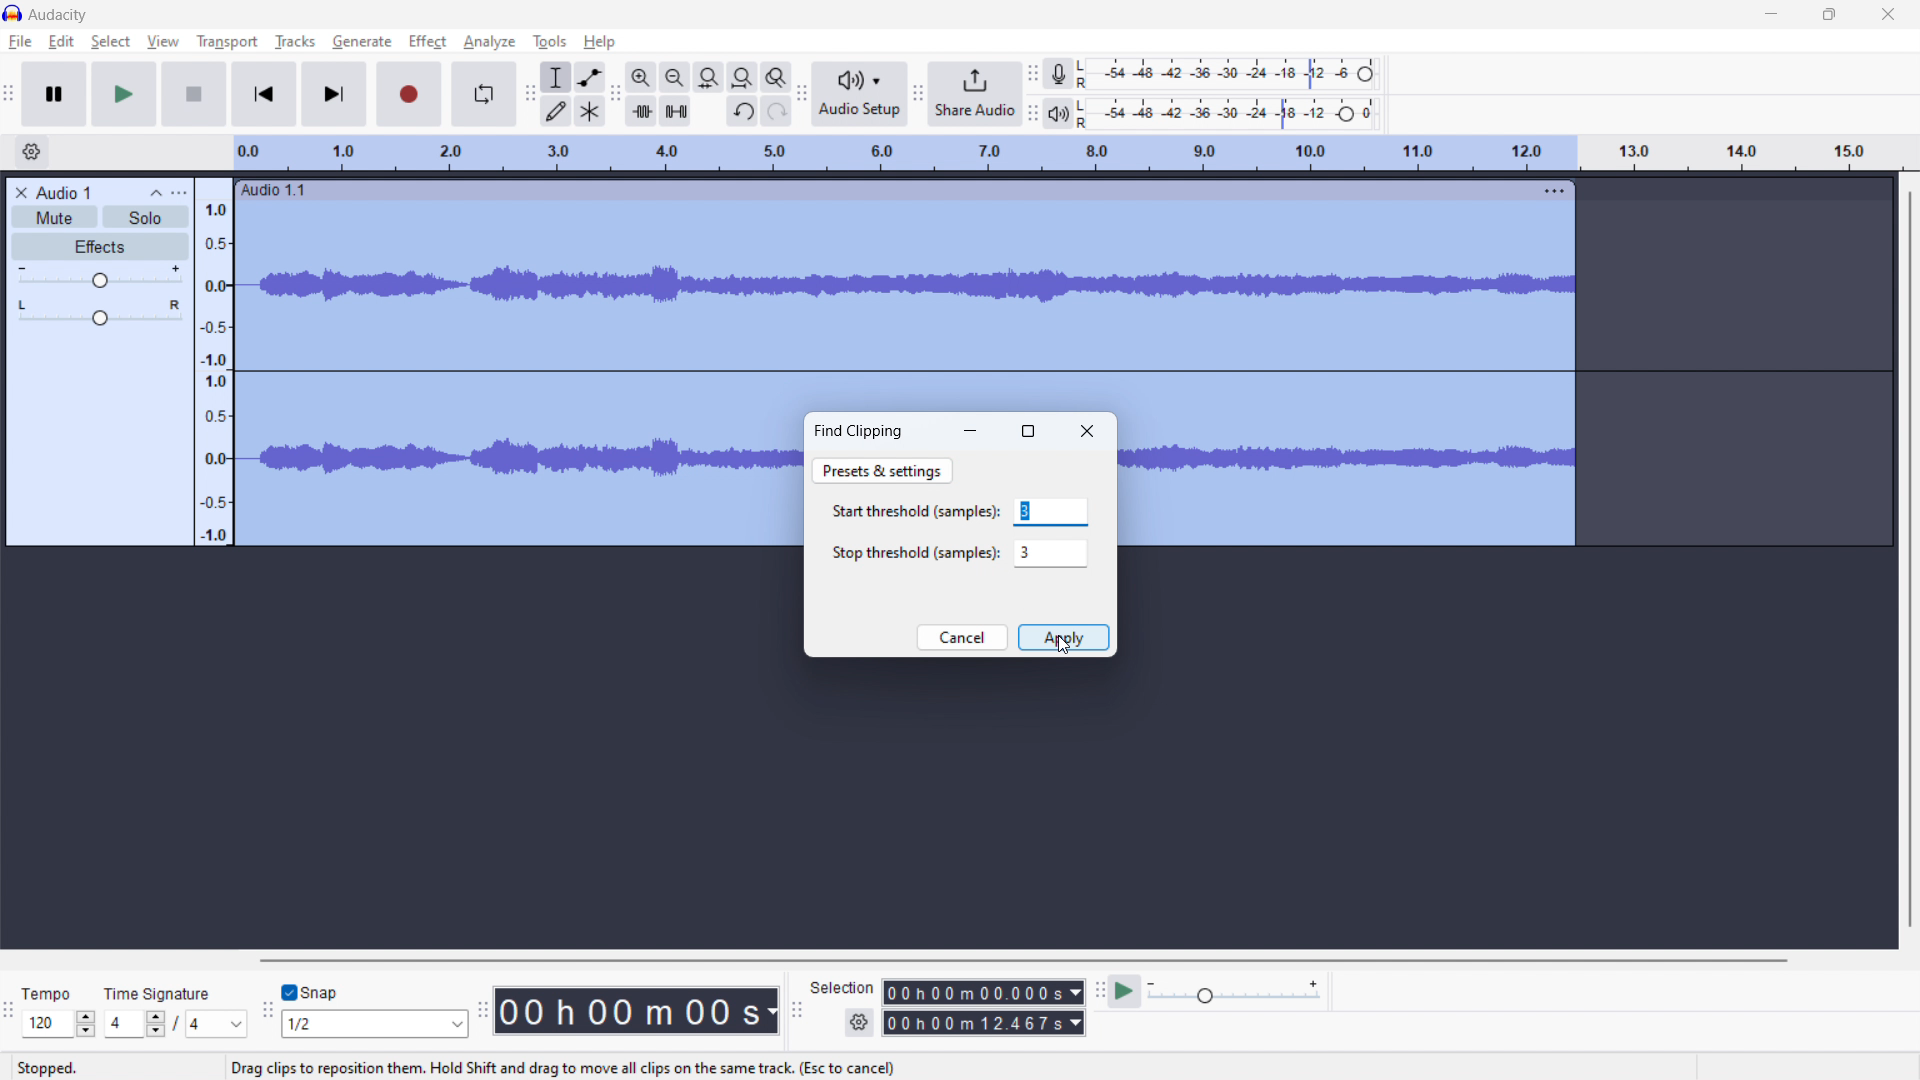 Image resolution: width=1920 pixels, height=1080 pixels. What do you see at coordinates (860, 95) in the screenshot?
I see `audio setup` at bounding box center [860, 95].